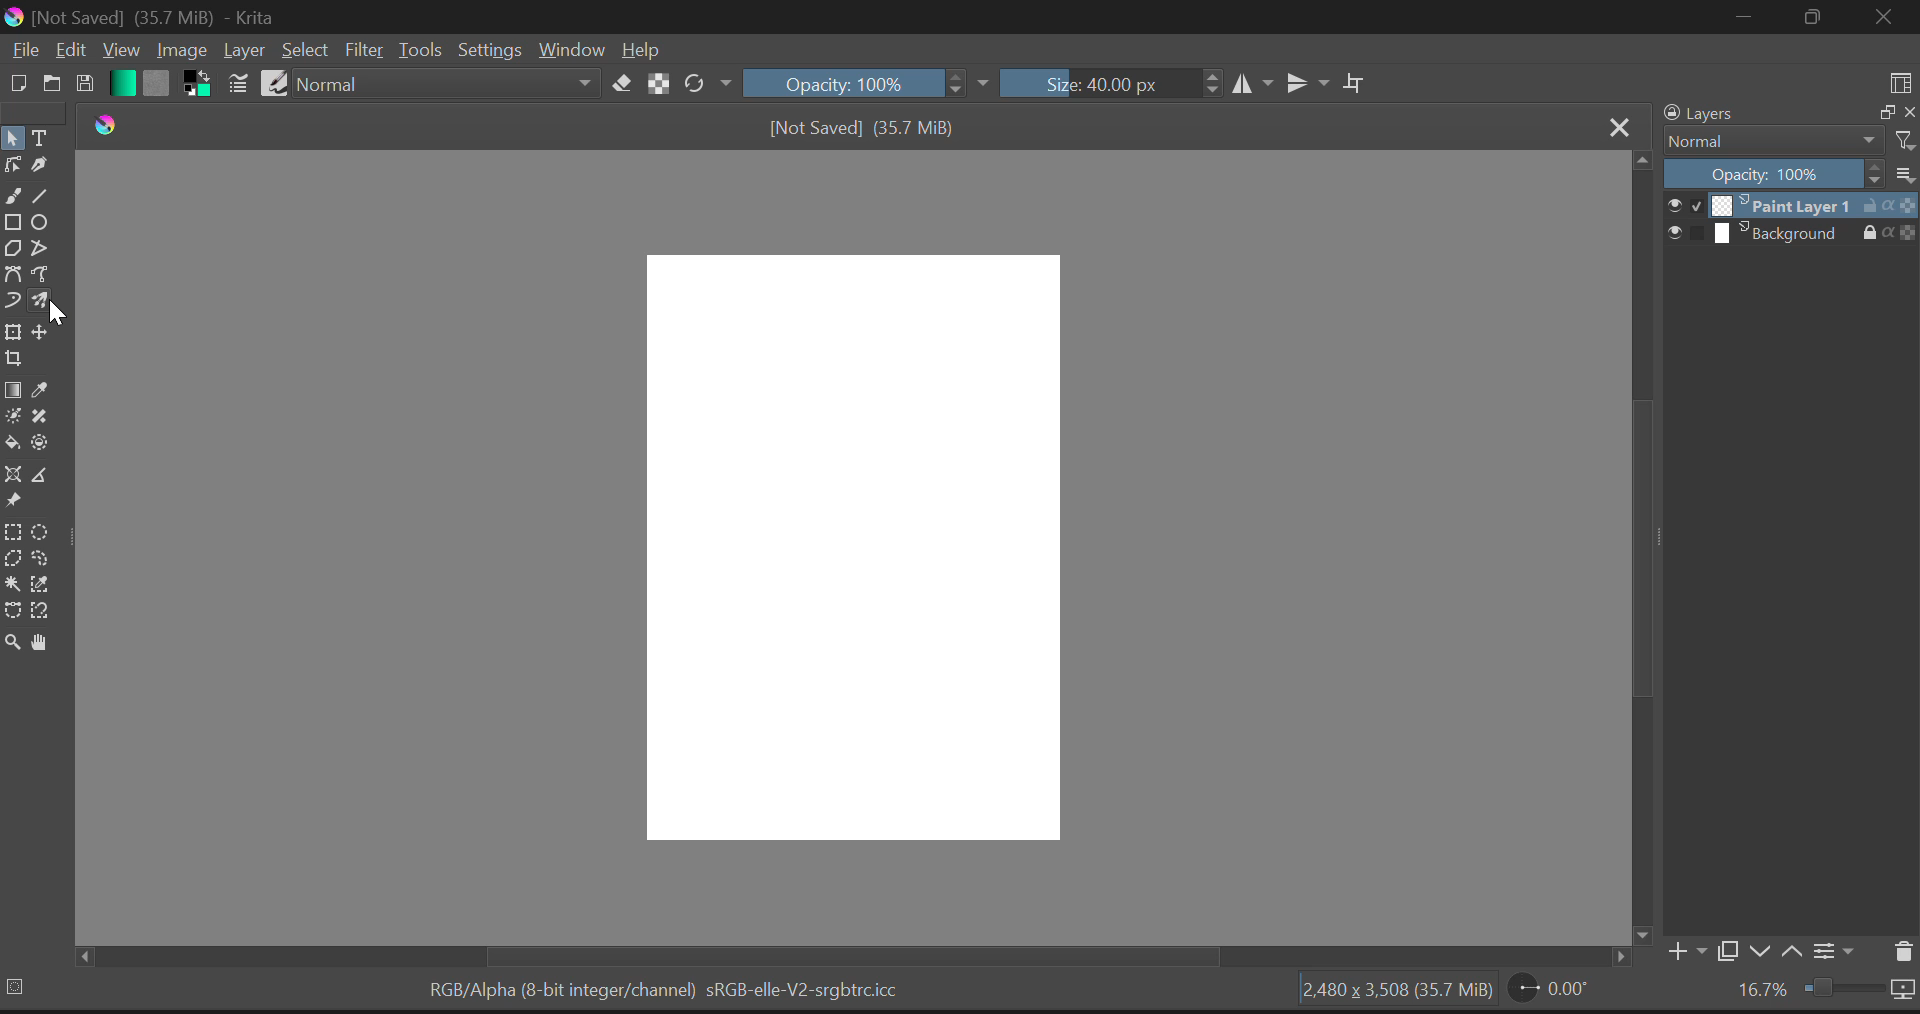  What do you see at coordinates (238, 83) in the screenshot?
I see `Brush Settings` at bounding box center [238, 83].